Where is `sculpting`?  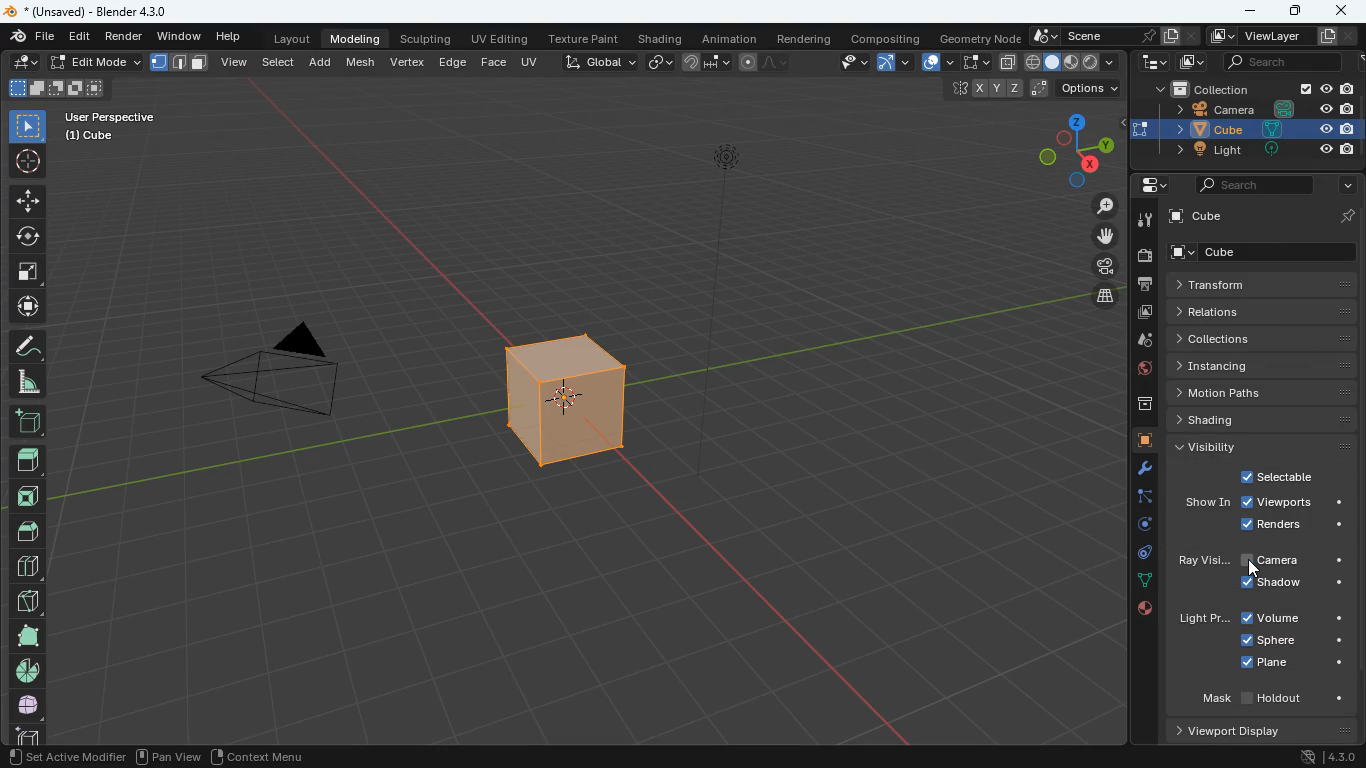
sculpting is located at coordinates (427, 40).